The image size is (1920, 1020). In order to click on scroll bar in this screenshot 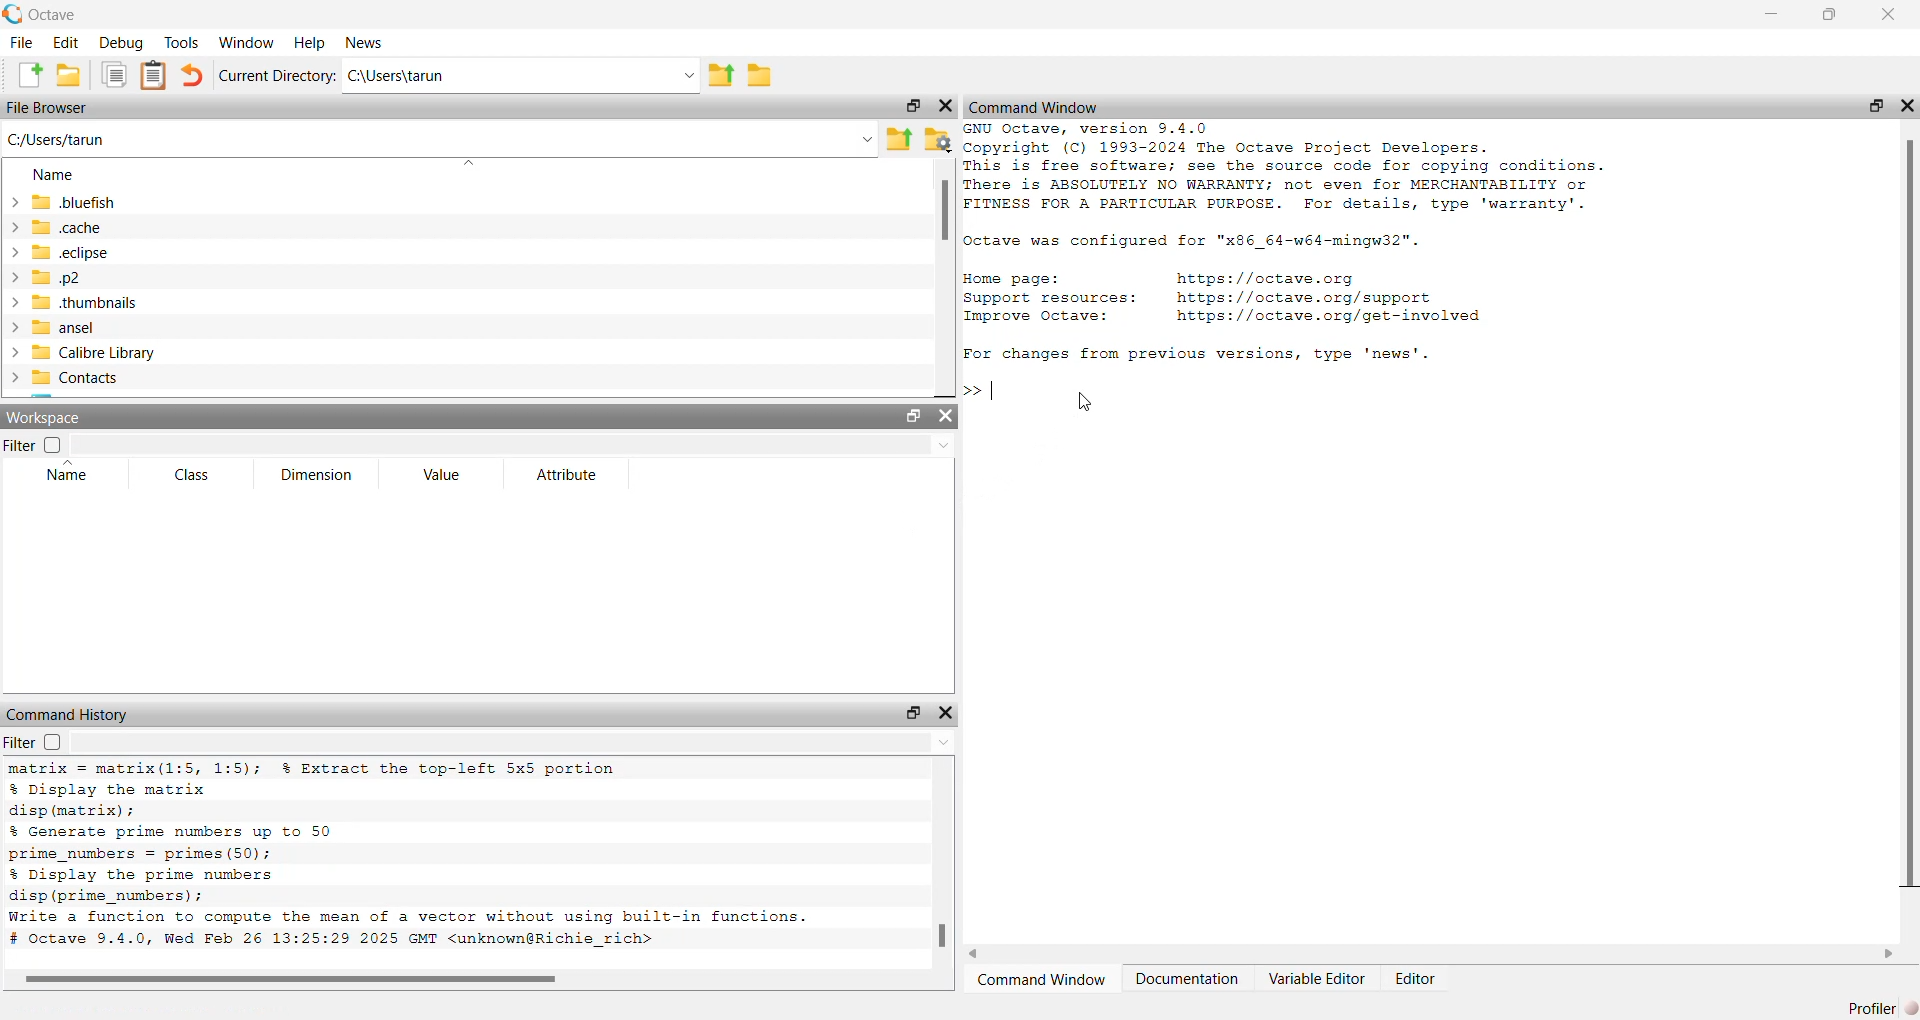, I will do `click(942, 936)`.